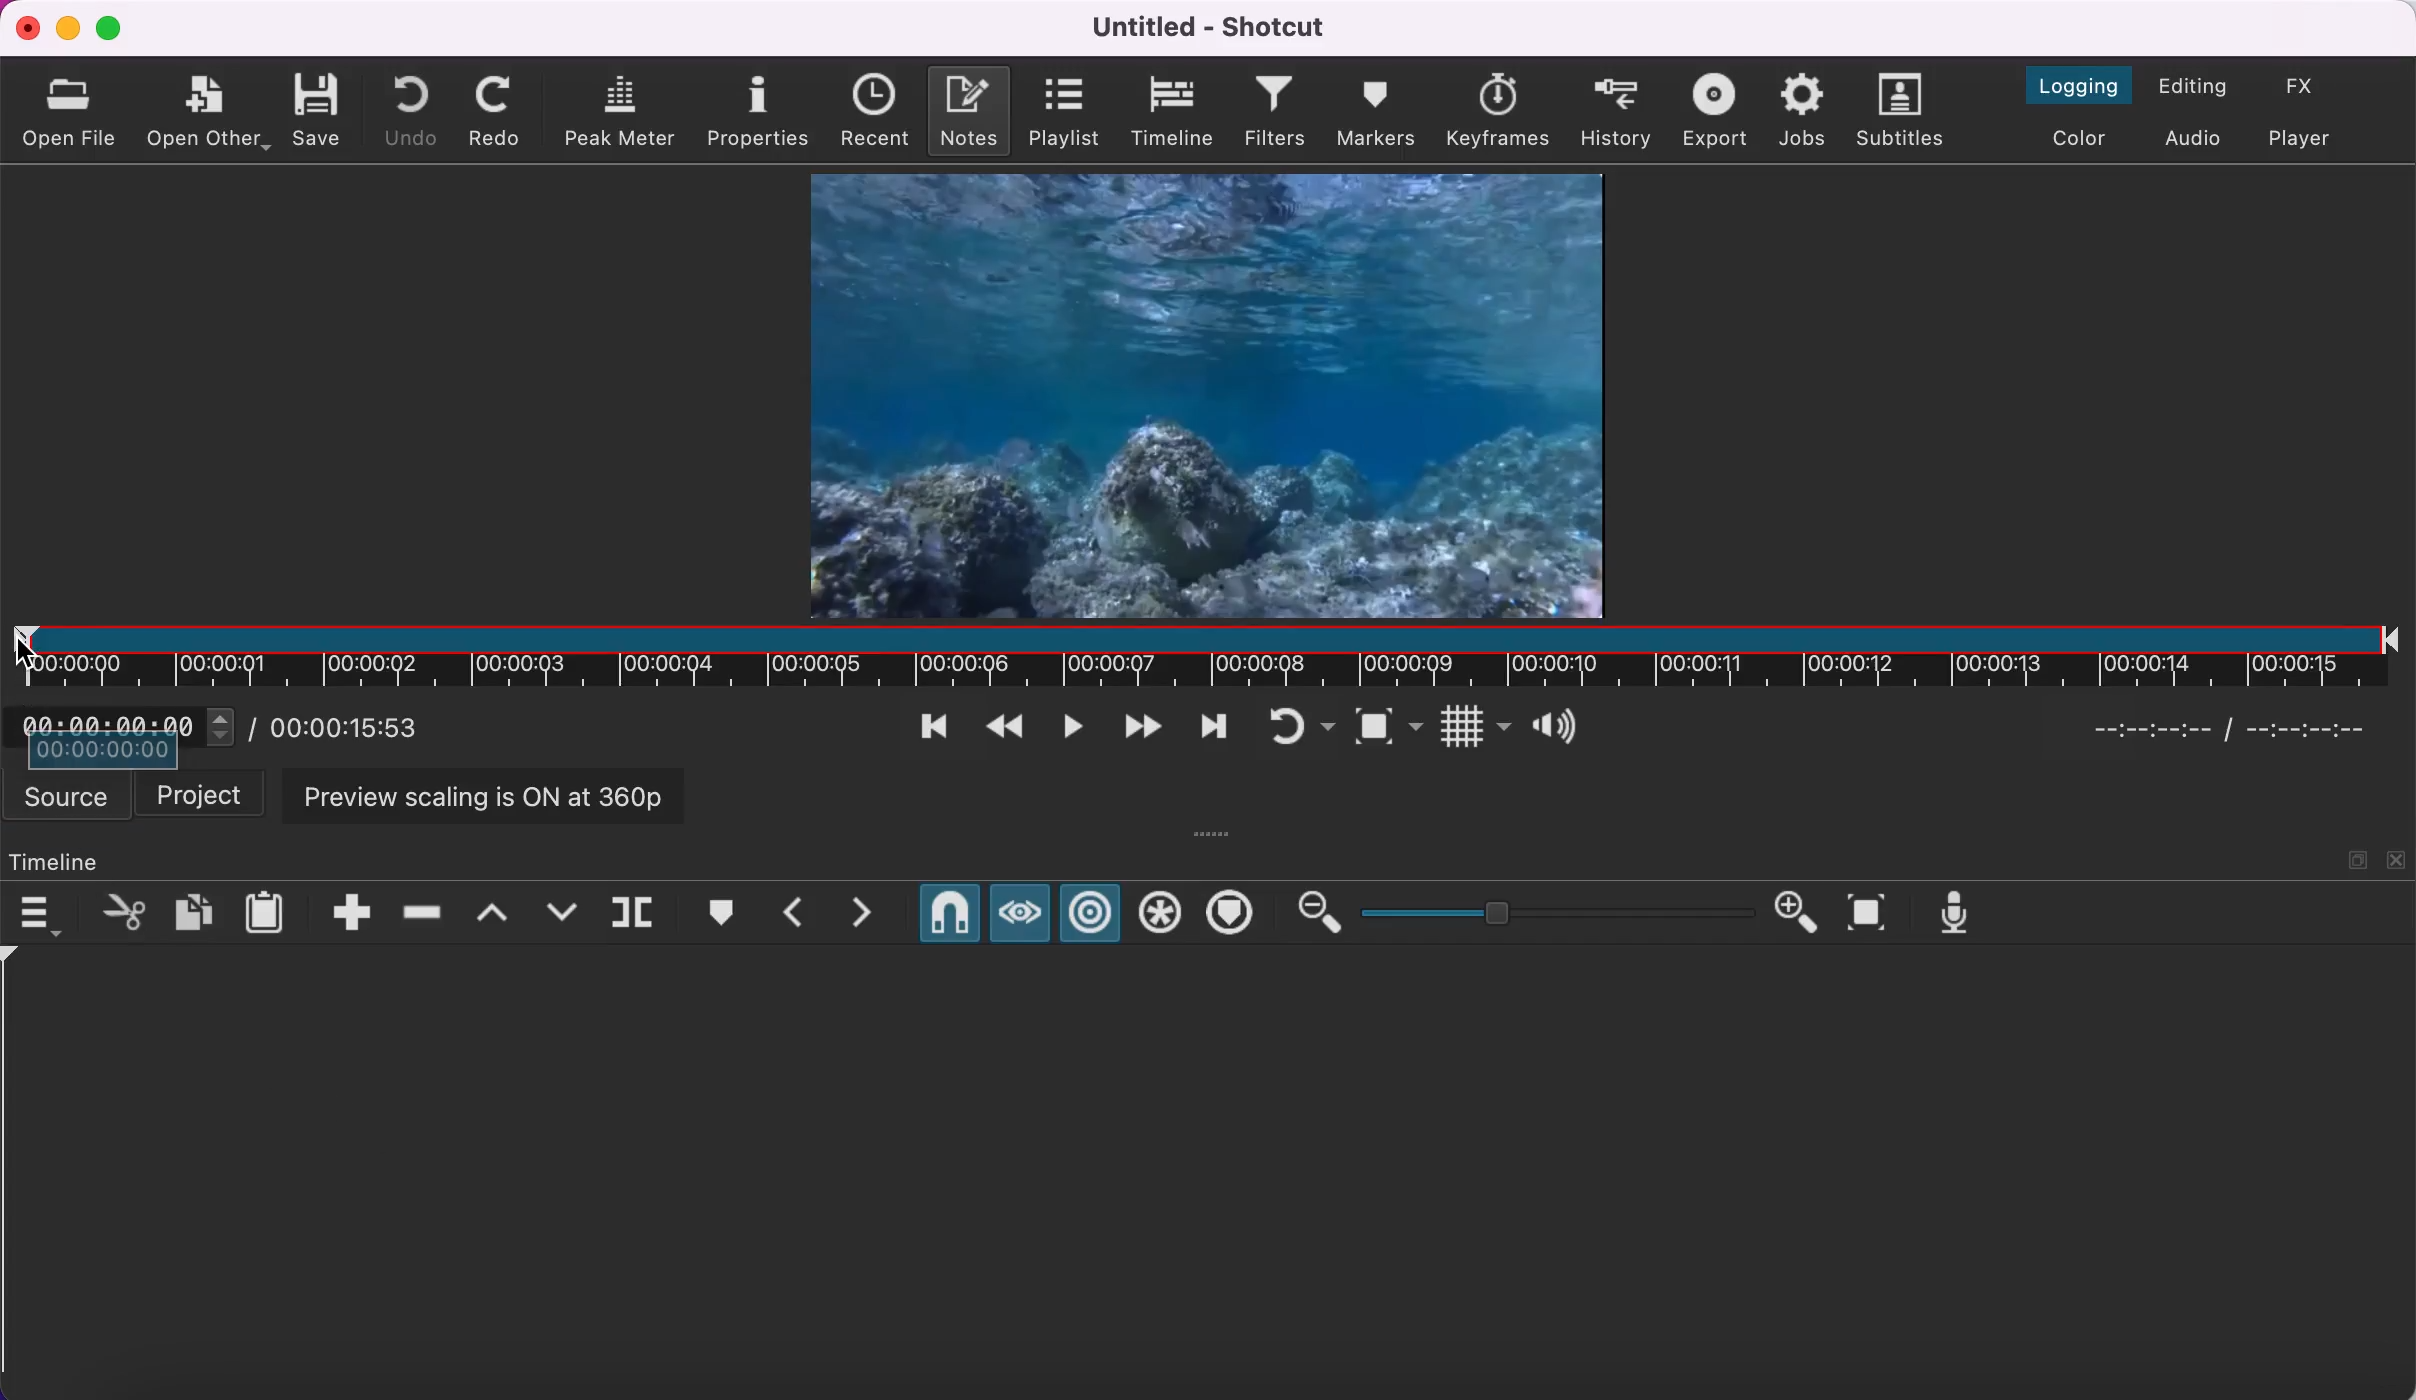 This screenshot has width=2416, height=1400. Describe the element at coordinates (933, 723) in the screenshot. I see `skip to previous point` at that location.